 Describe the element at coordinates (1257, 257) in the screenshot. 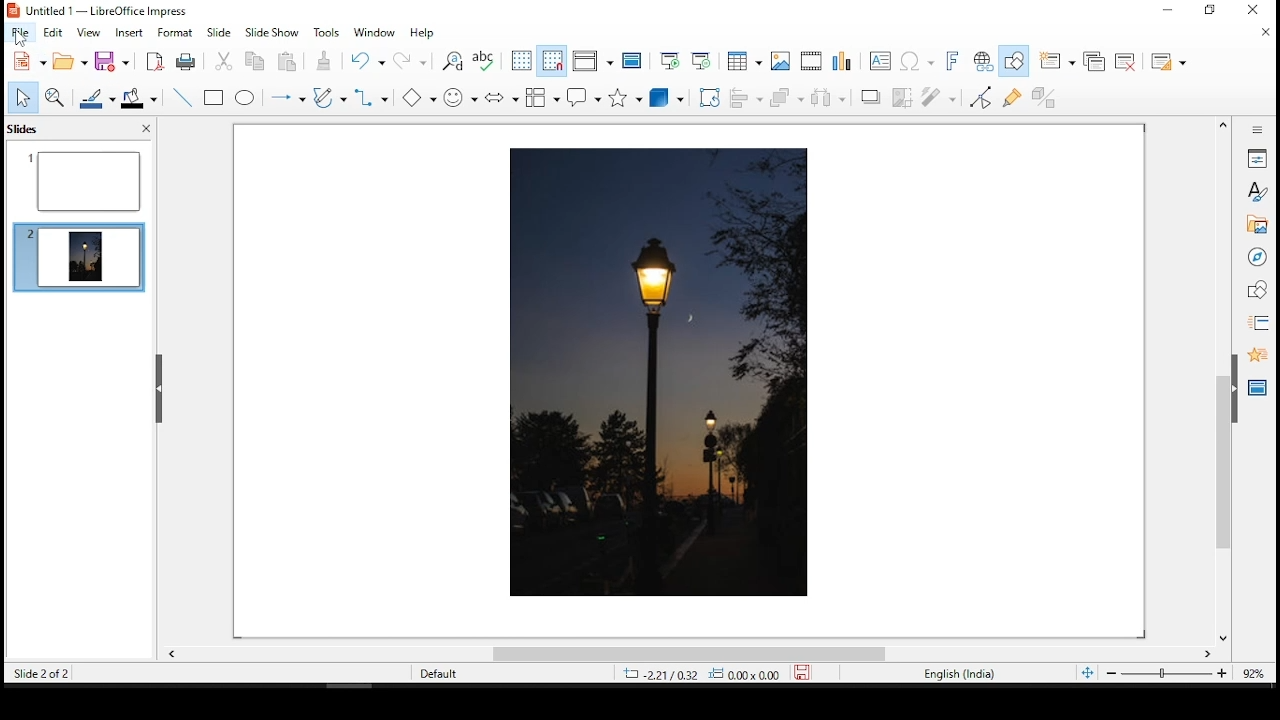

I see `navigator` at that location.